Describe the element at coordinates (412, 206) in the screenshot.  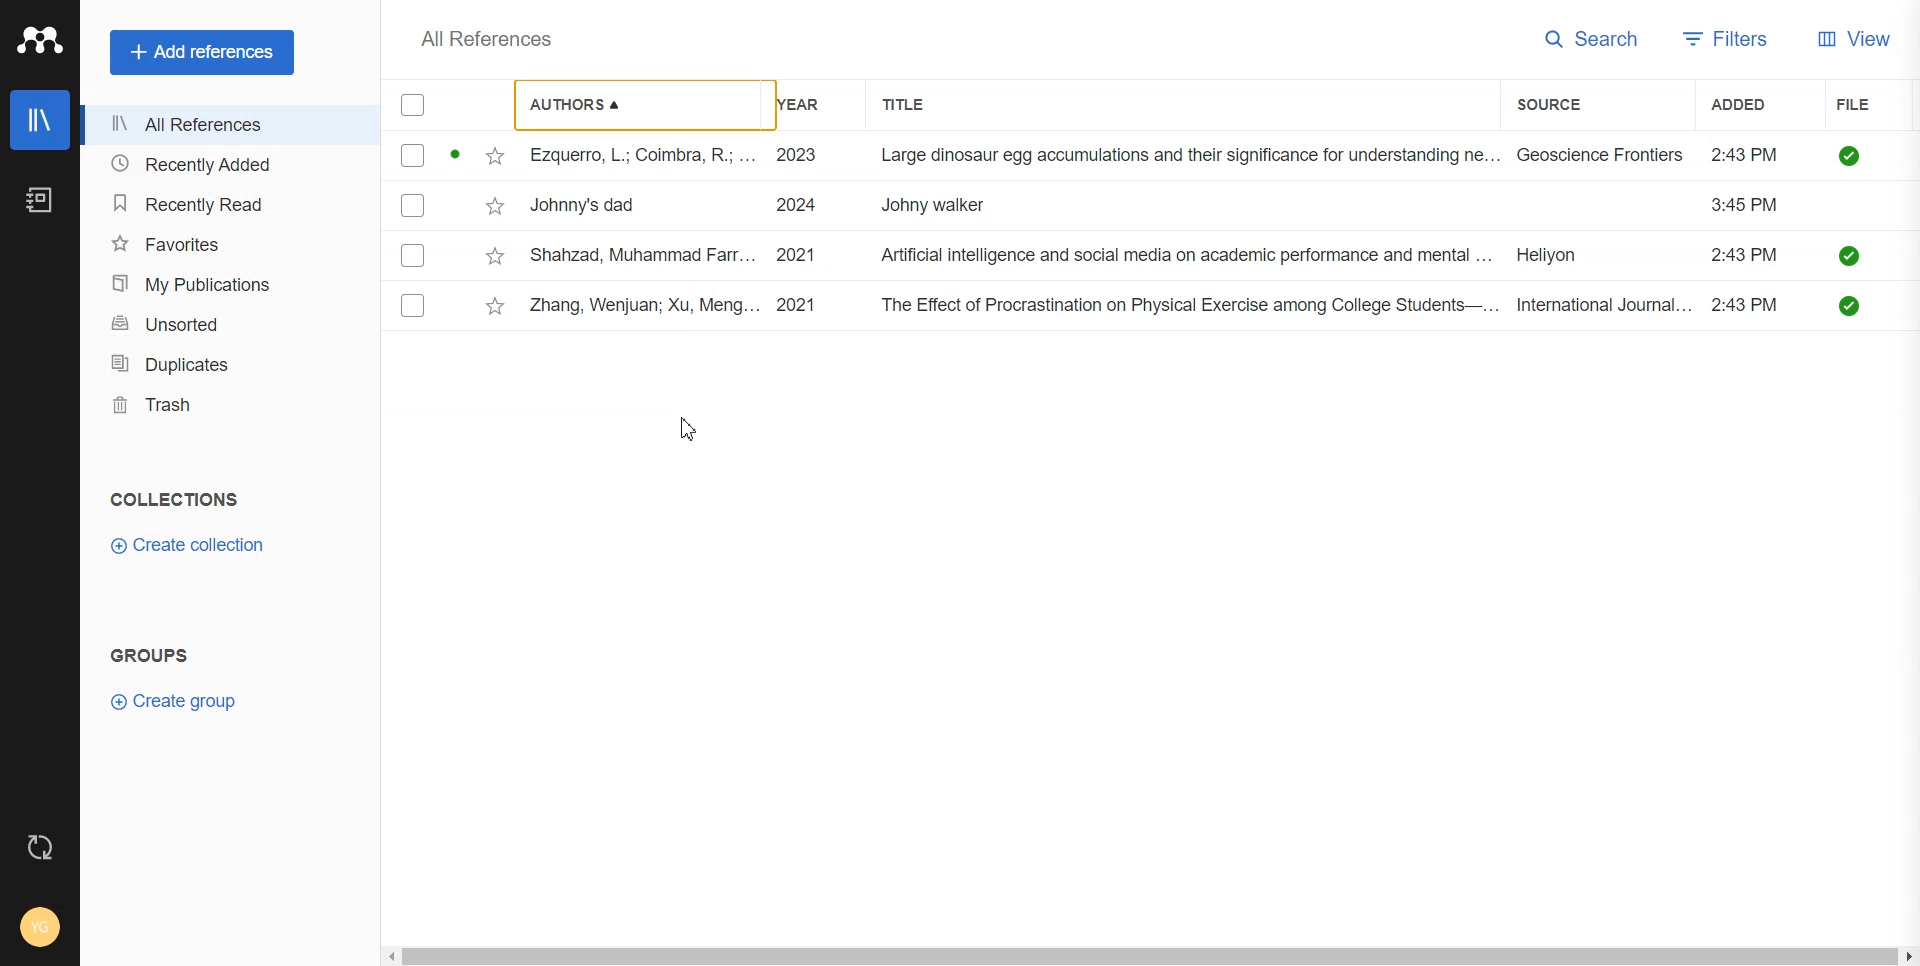
I see `(un)select` at that location.